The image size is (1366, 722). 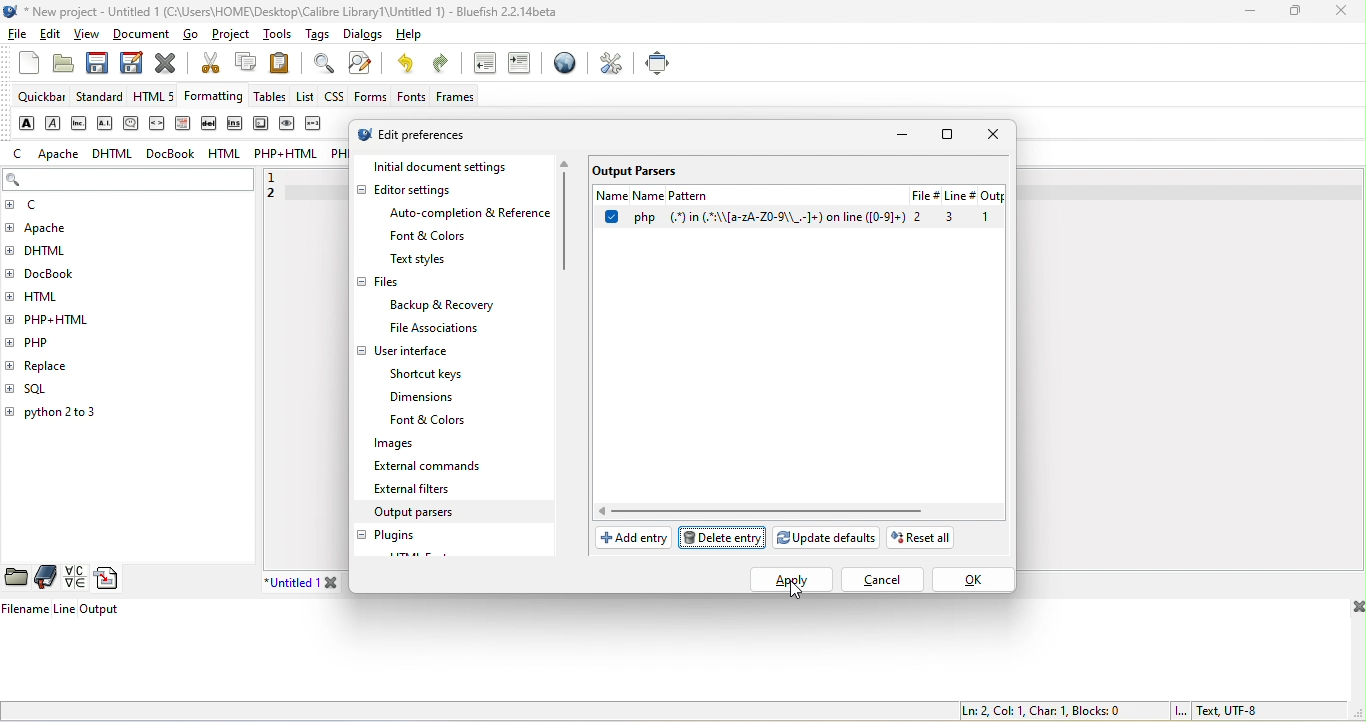 I want to click on reset all, so click(x=925, y=540).